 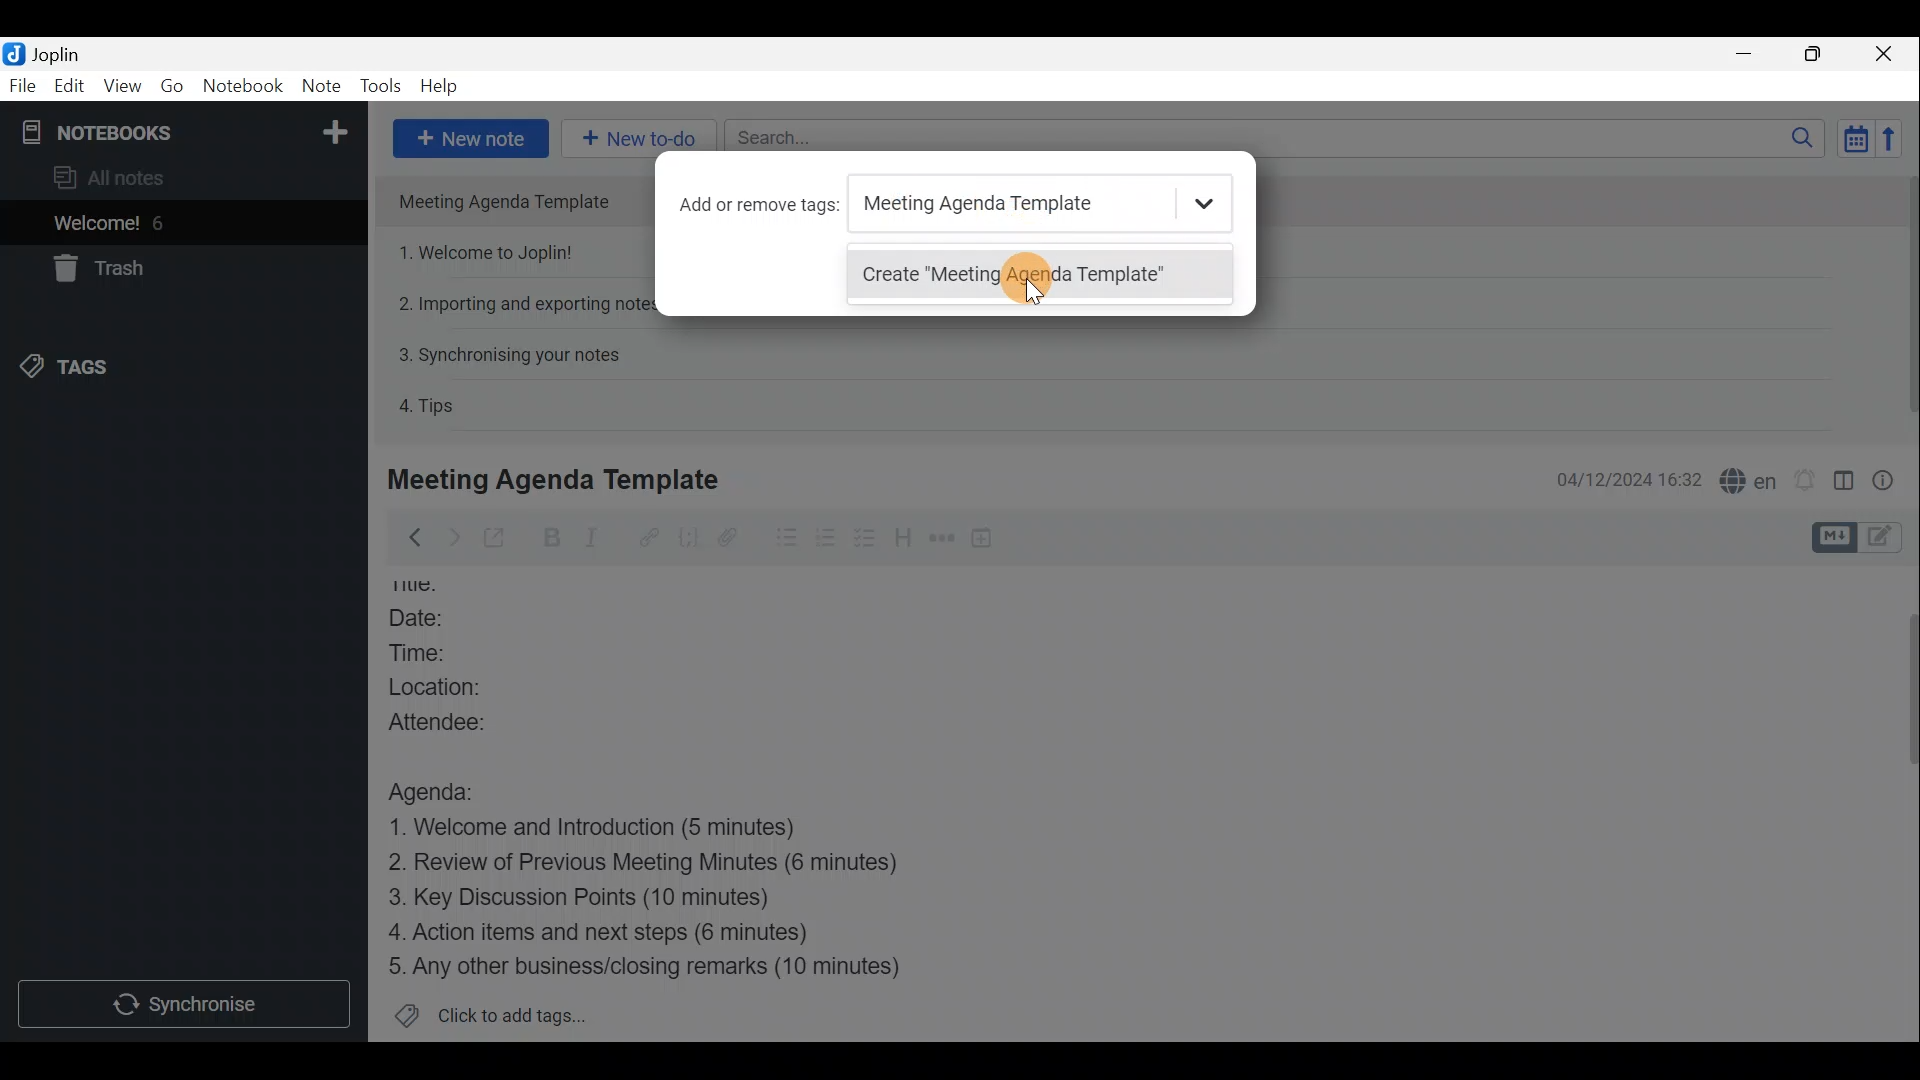 I want to click on Edit, so click(x=70, y=88).